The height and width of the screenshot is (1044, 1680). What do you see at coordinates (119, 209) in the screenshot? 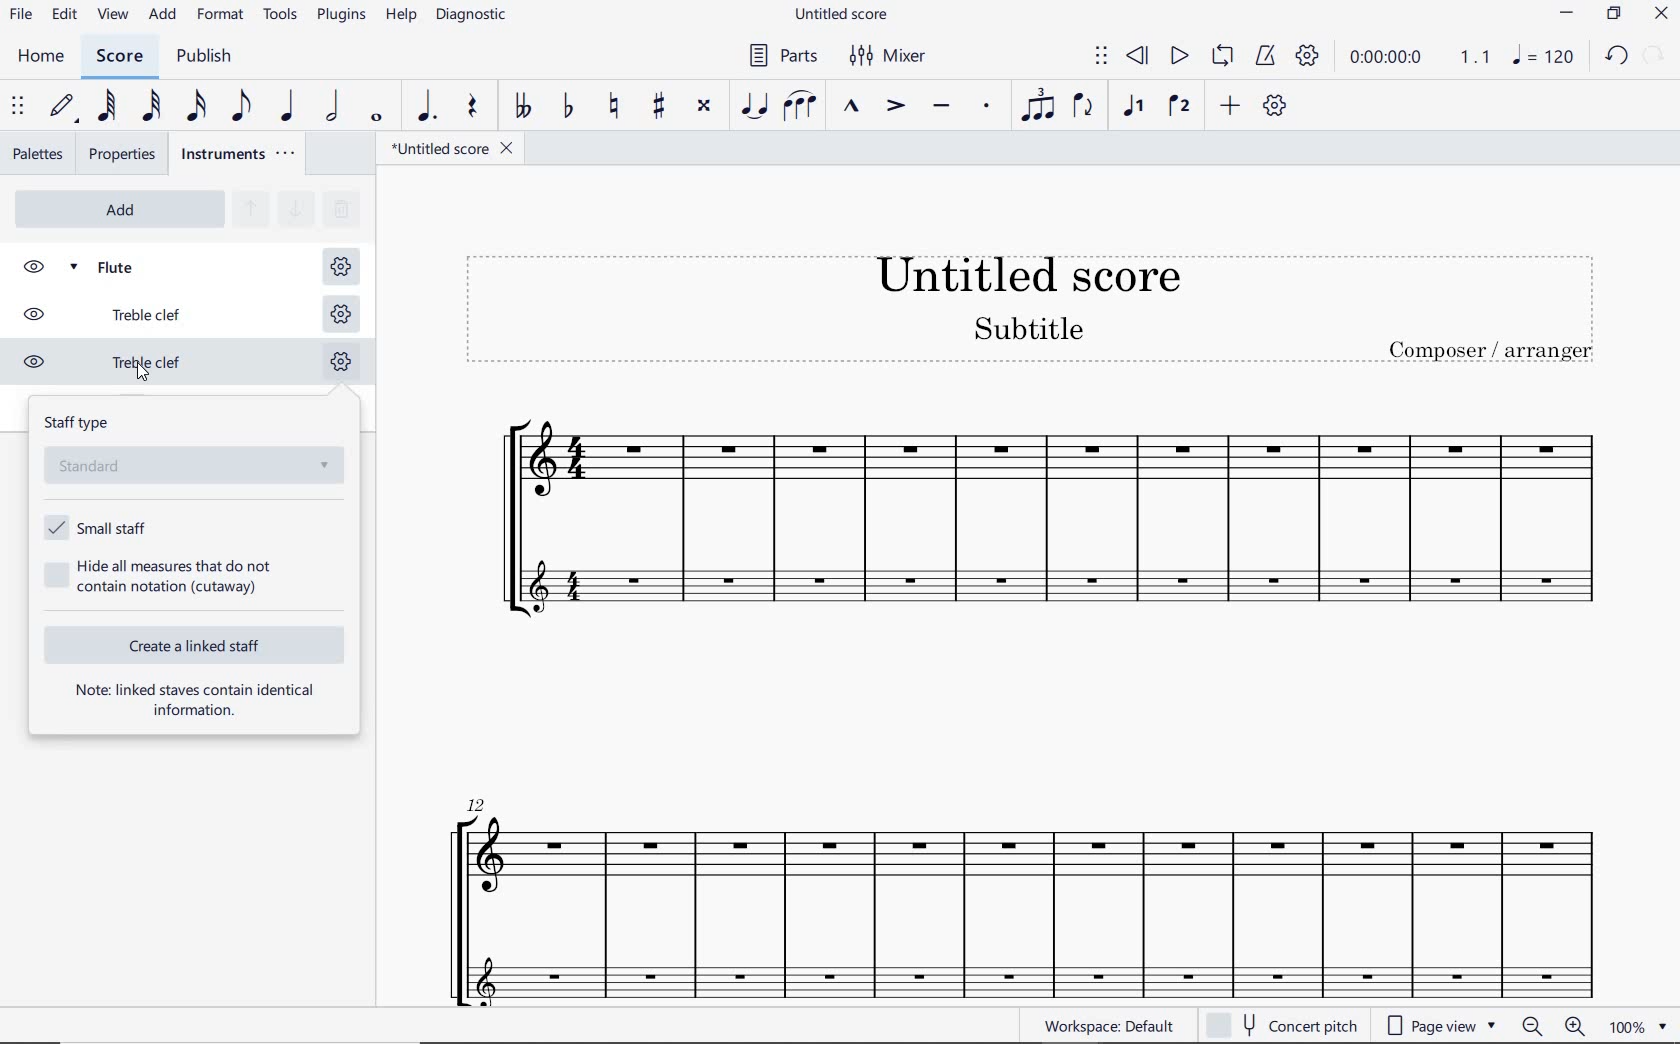
I see `ADD` at bounding box center [119, 209].